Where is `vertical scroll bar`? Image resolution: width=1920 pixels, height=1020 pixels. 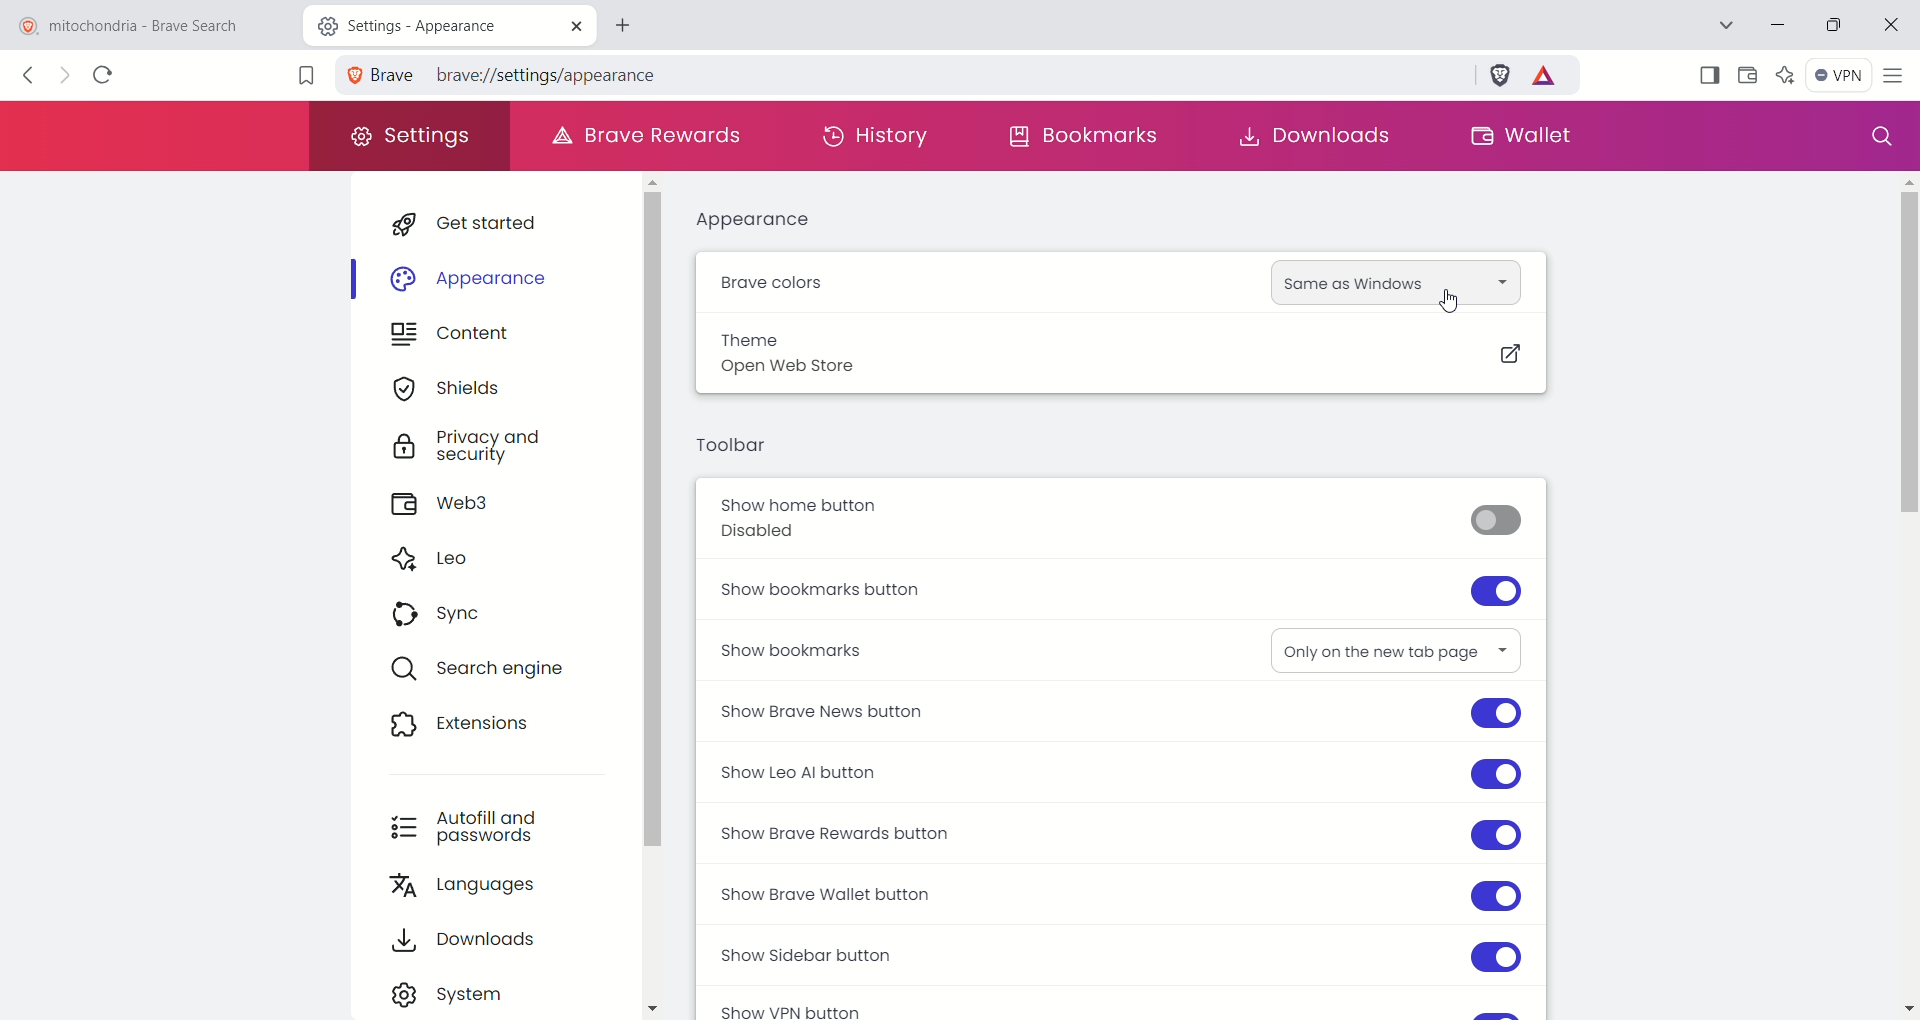 vertical scroll bar is located at coordinates (1904, 596).